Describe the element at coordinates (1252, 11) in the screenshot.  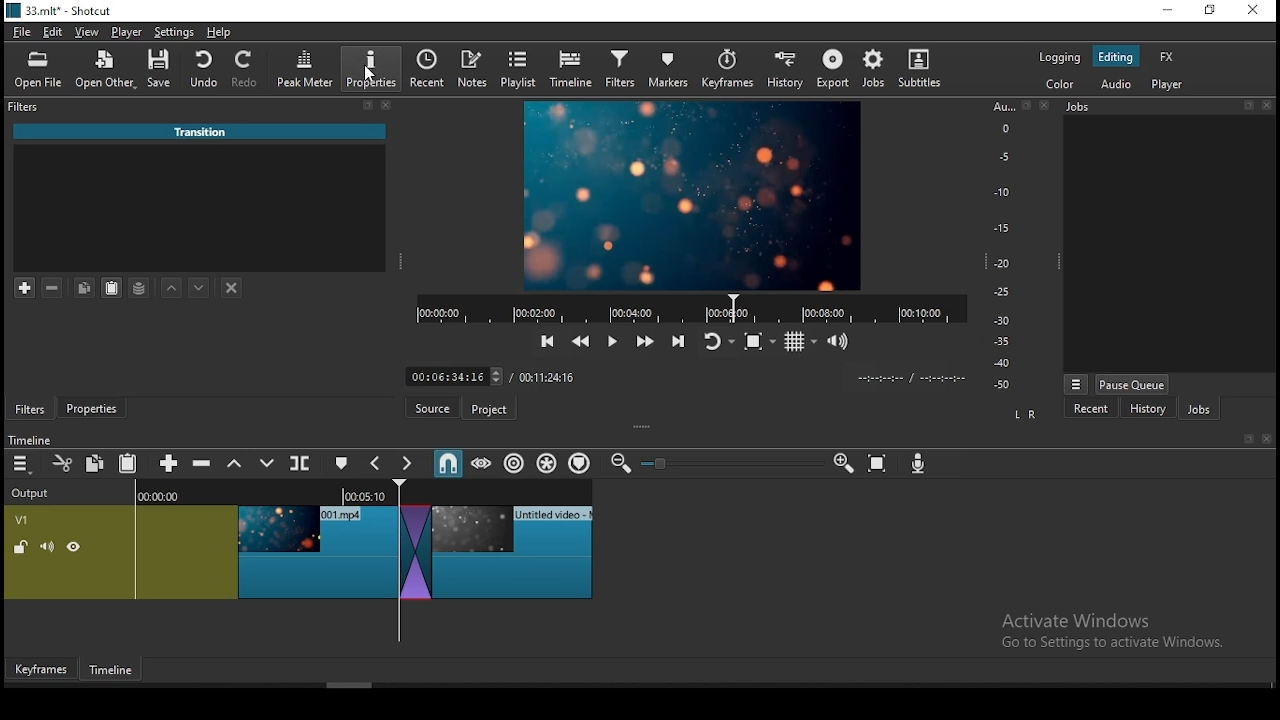
I see `close window` at that location.